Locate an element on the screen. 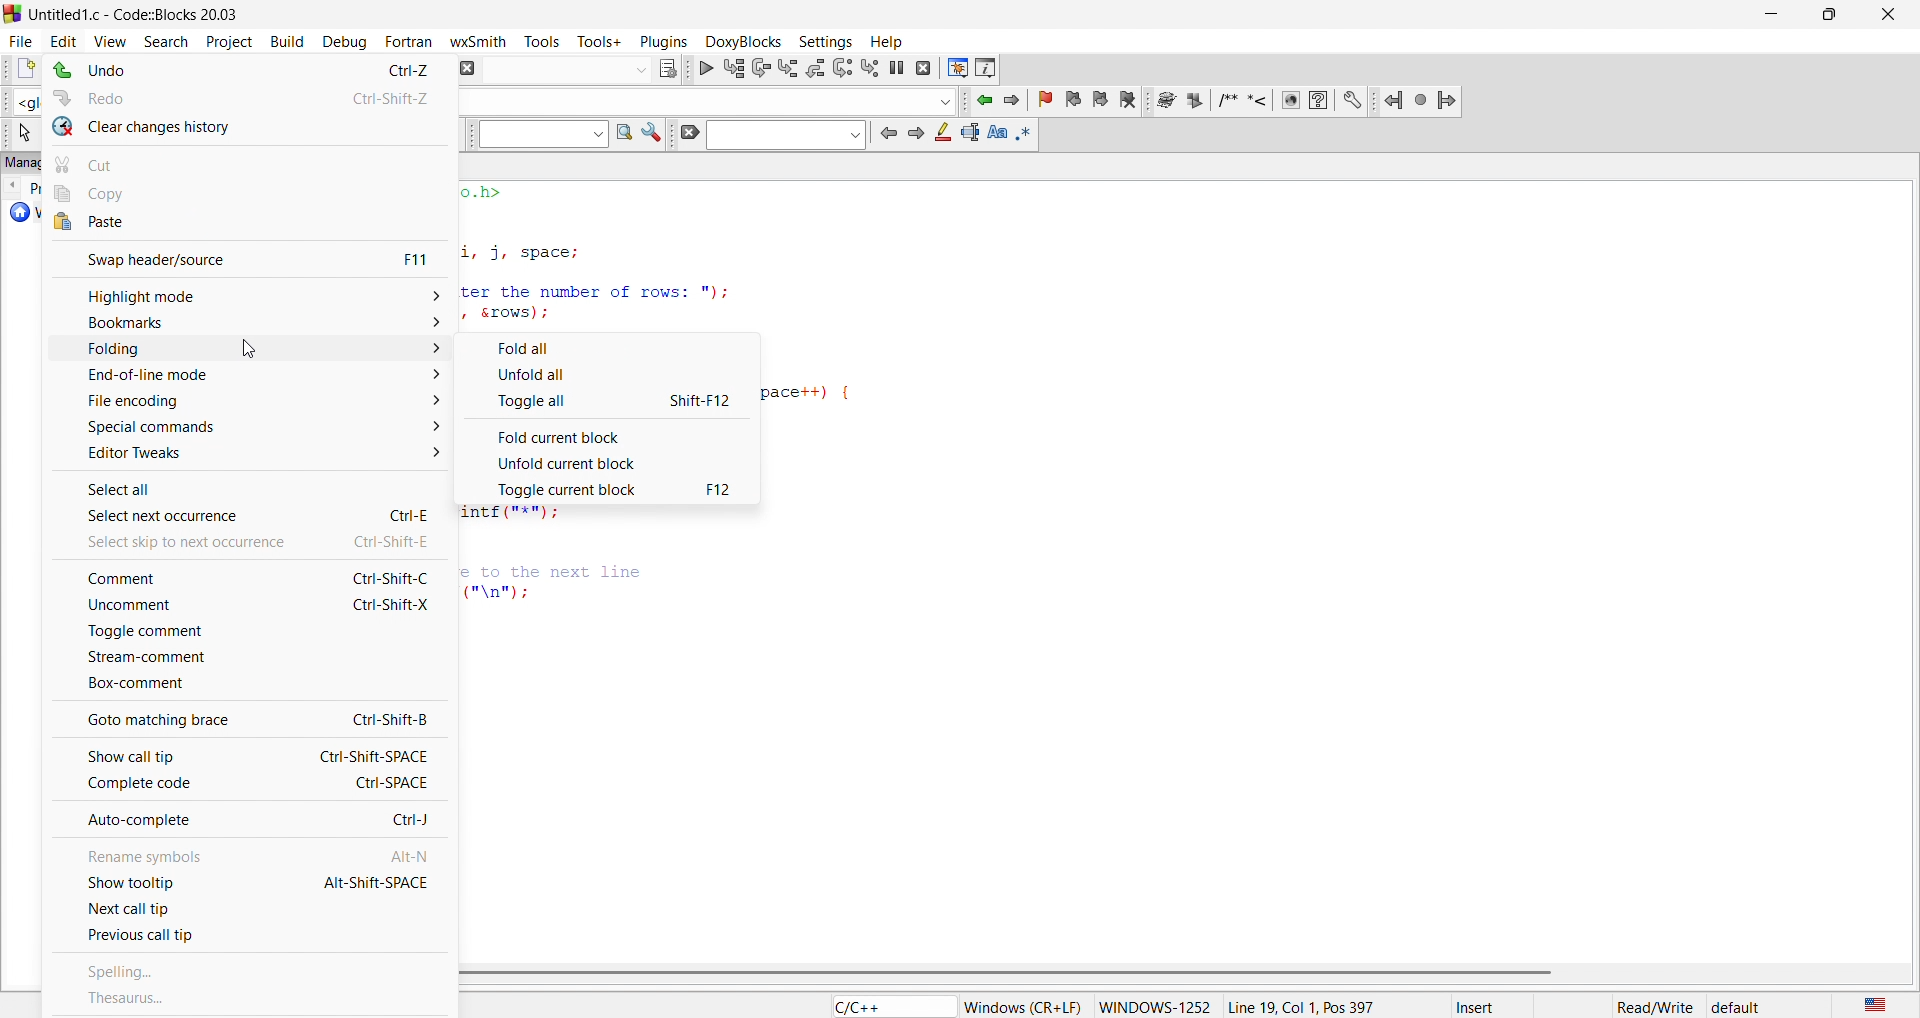 This screenshot has height=1018, width=1920. settings is located at coordinates (652, 135).